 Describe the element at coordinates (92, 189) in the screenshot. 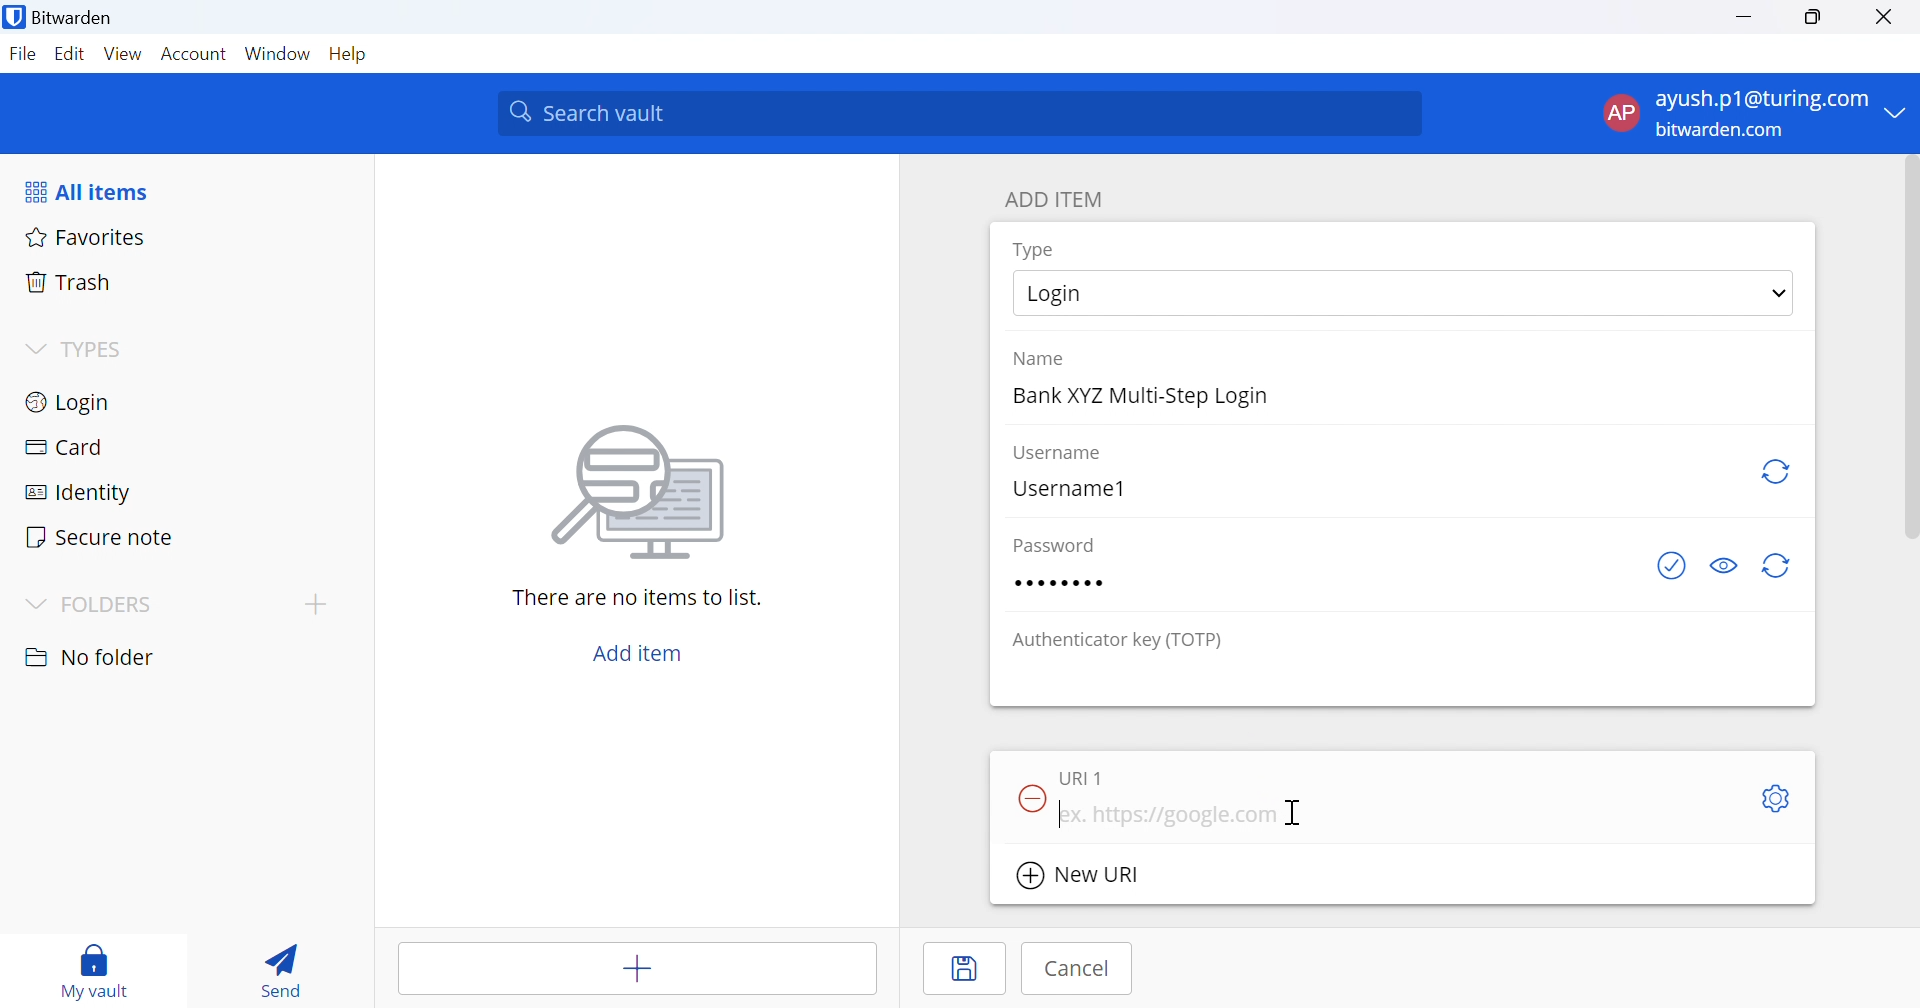

I see `All items` at that location.